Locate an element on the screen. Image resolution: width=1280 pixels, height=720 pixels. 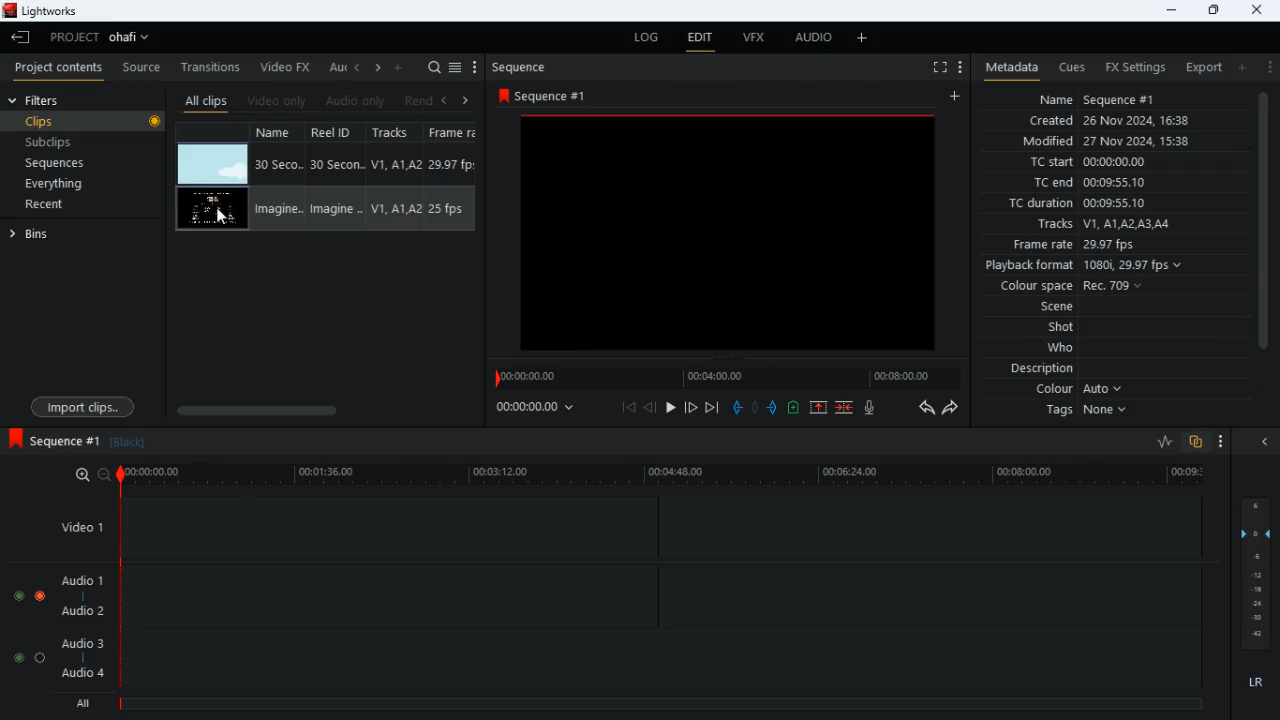
left is located at coordinates (359, 65).